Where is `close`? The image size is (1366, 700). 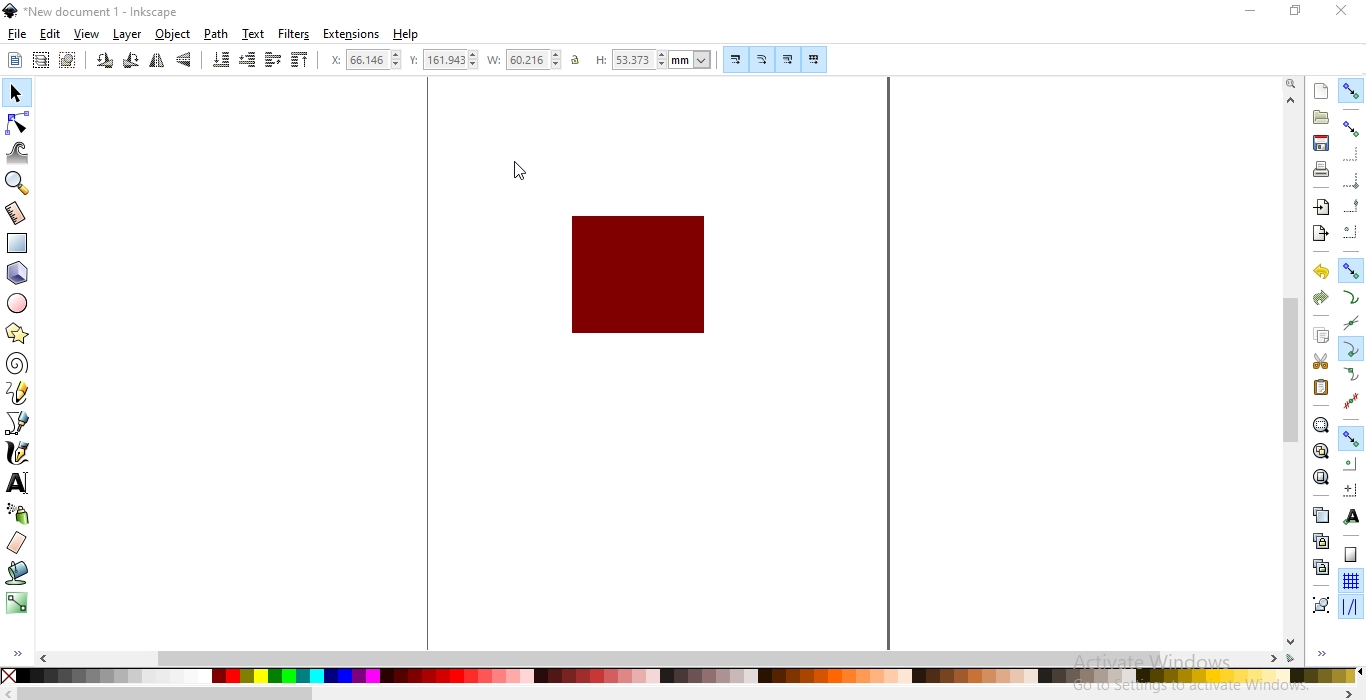 close is located at coordinates (1340, 12).